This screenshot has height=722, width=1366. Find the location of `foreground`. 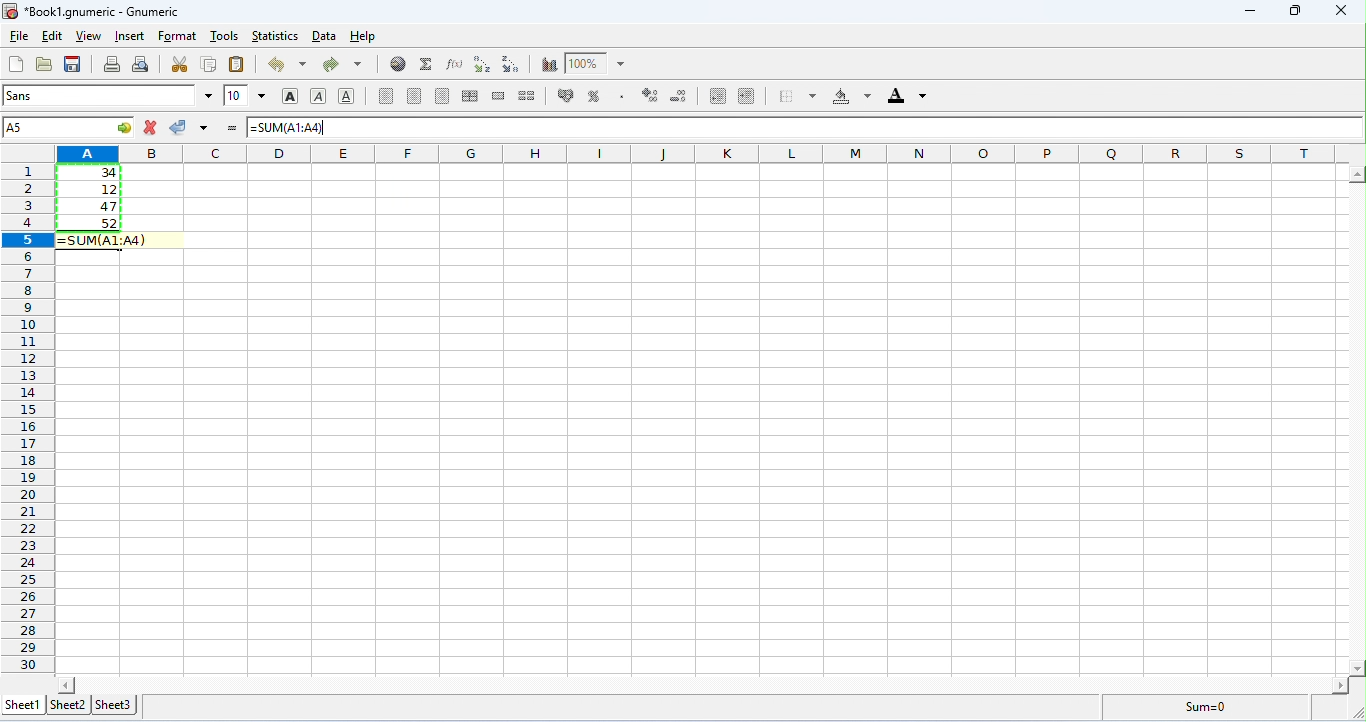

foreground is located at coordinates (907, 95).